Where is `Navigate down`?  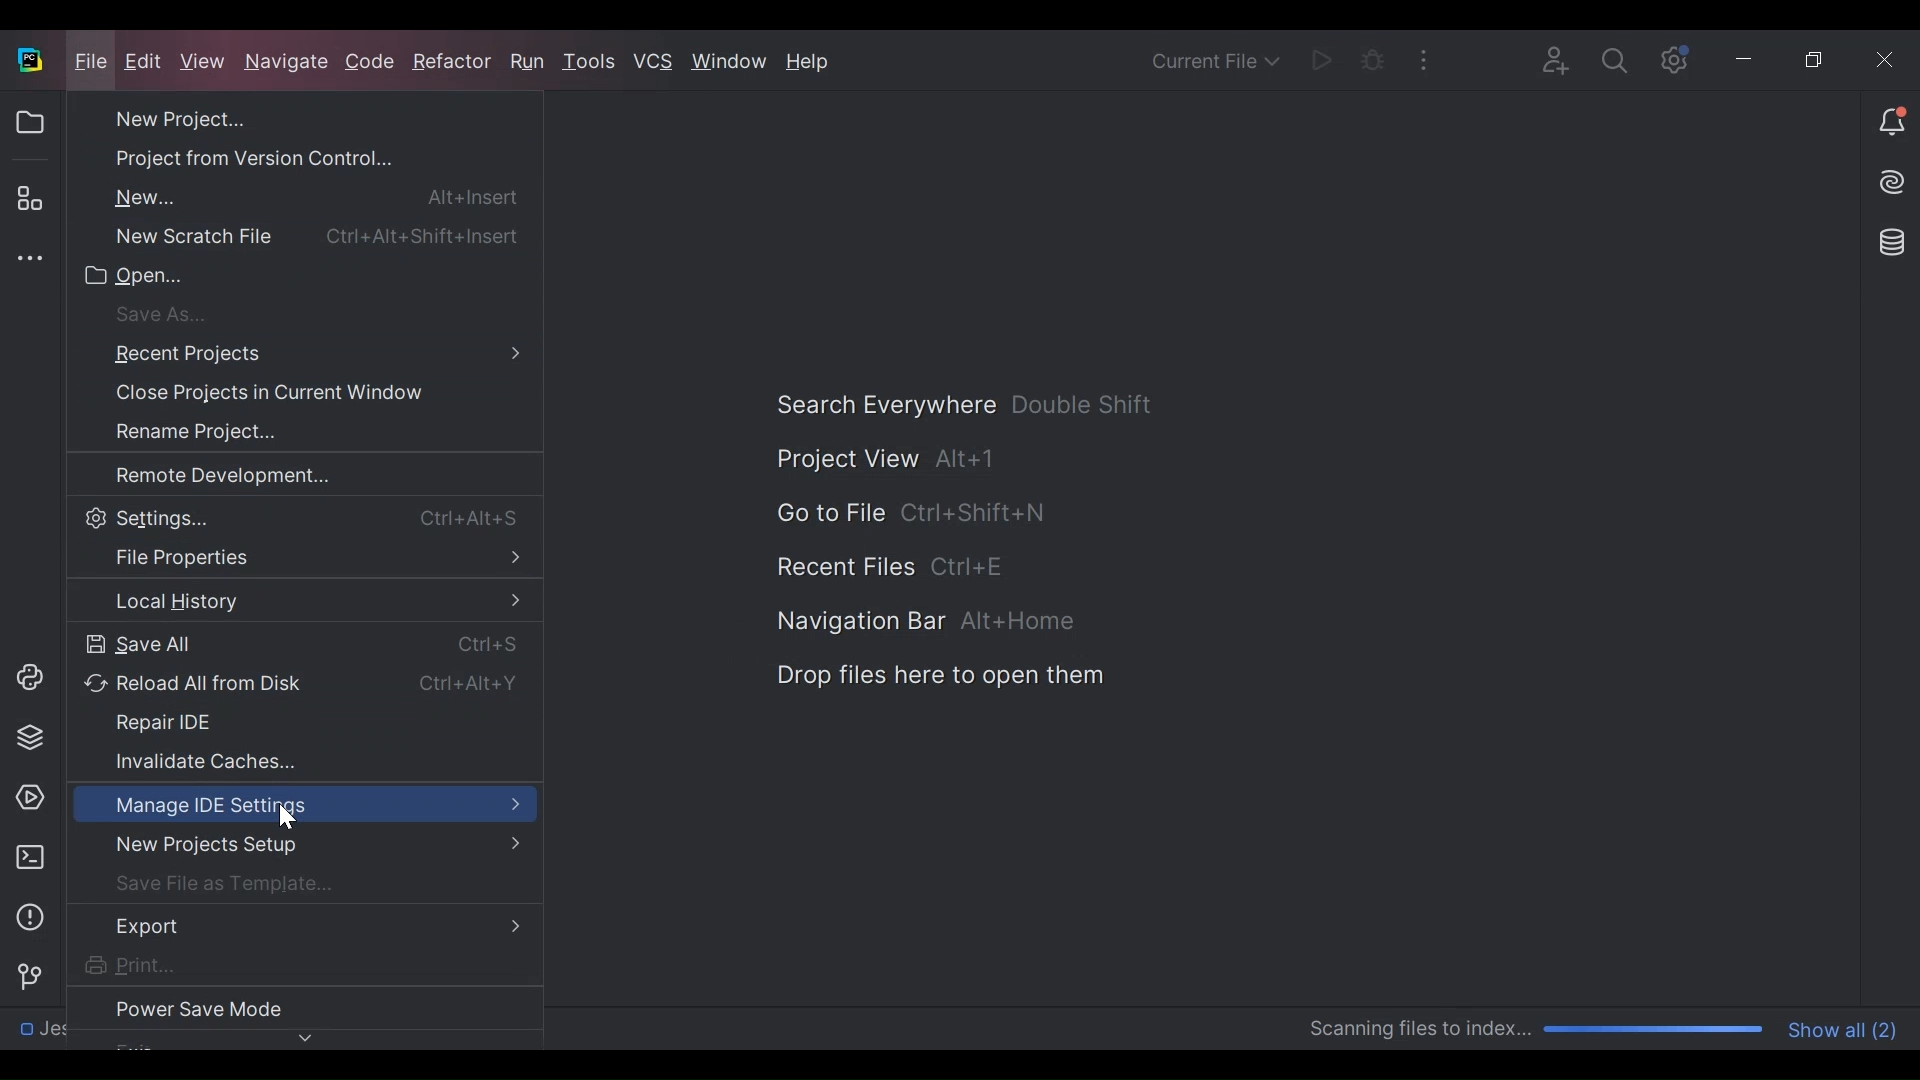 Navigate down is located at coordinates (296, 1036).